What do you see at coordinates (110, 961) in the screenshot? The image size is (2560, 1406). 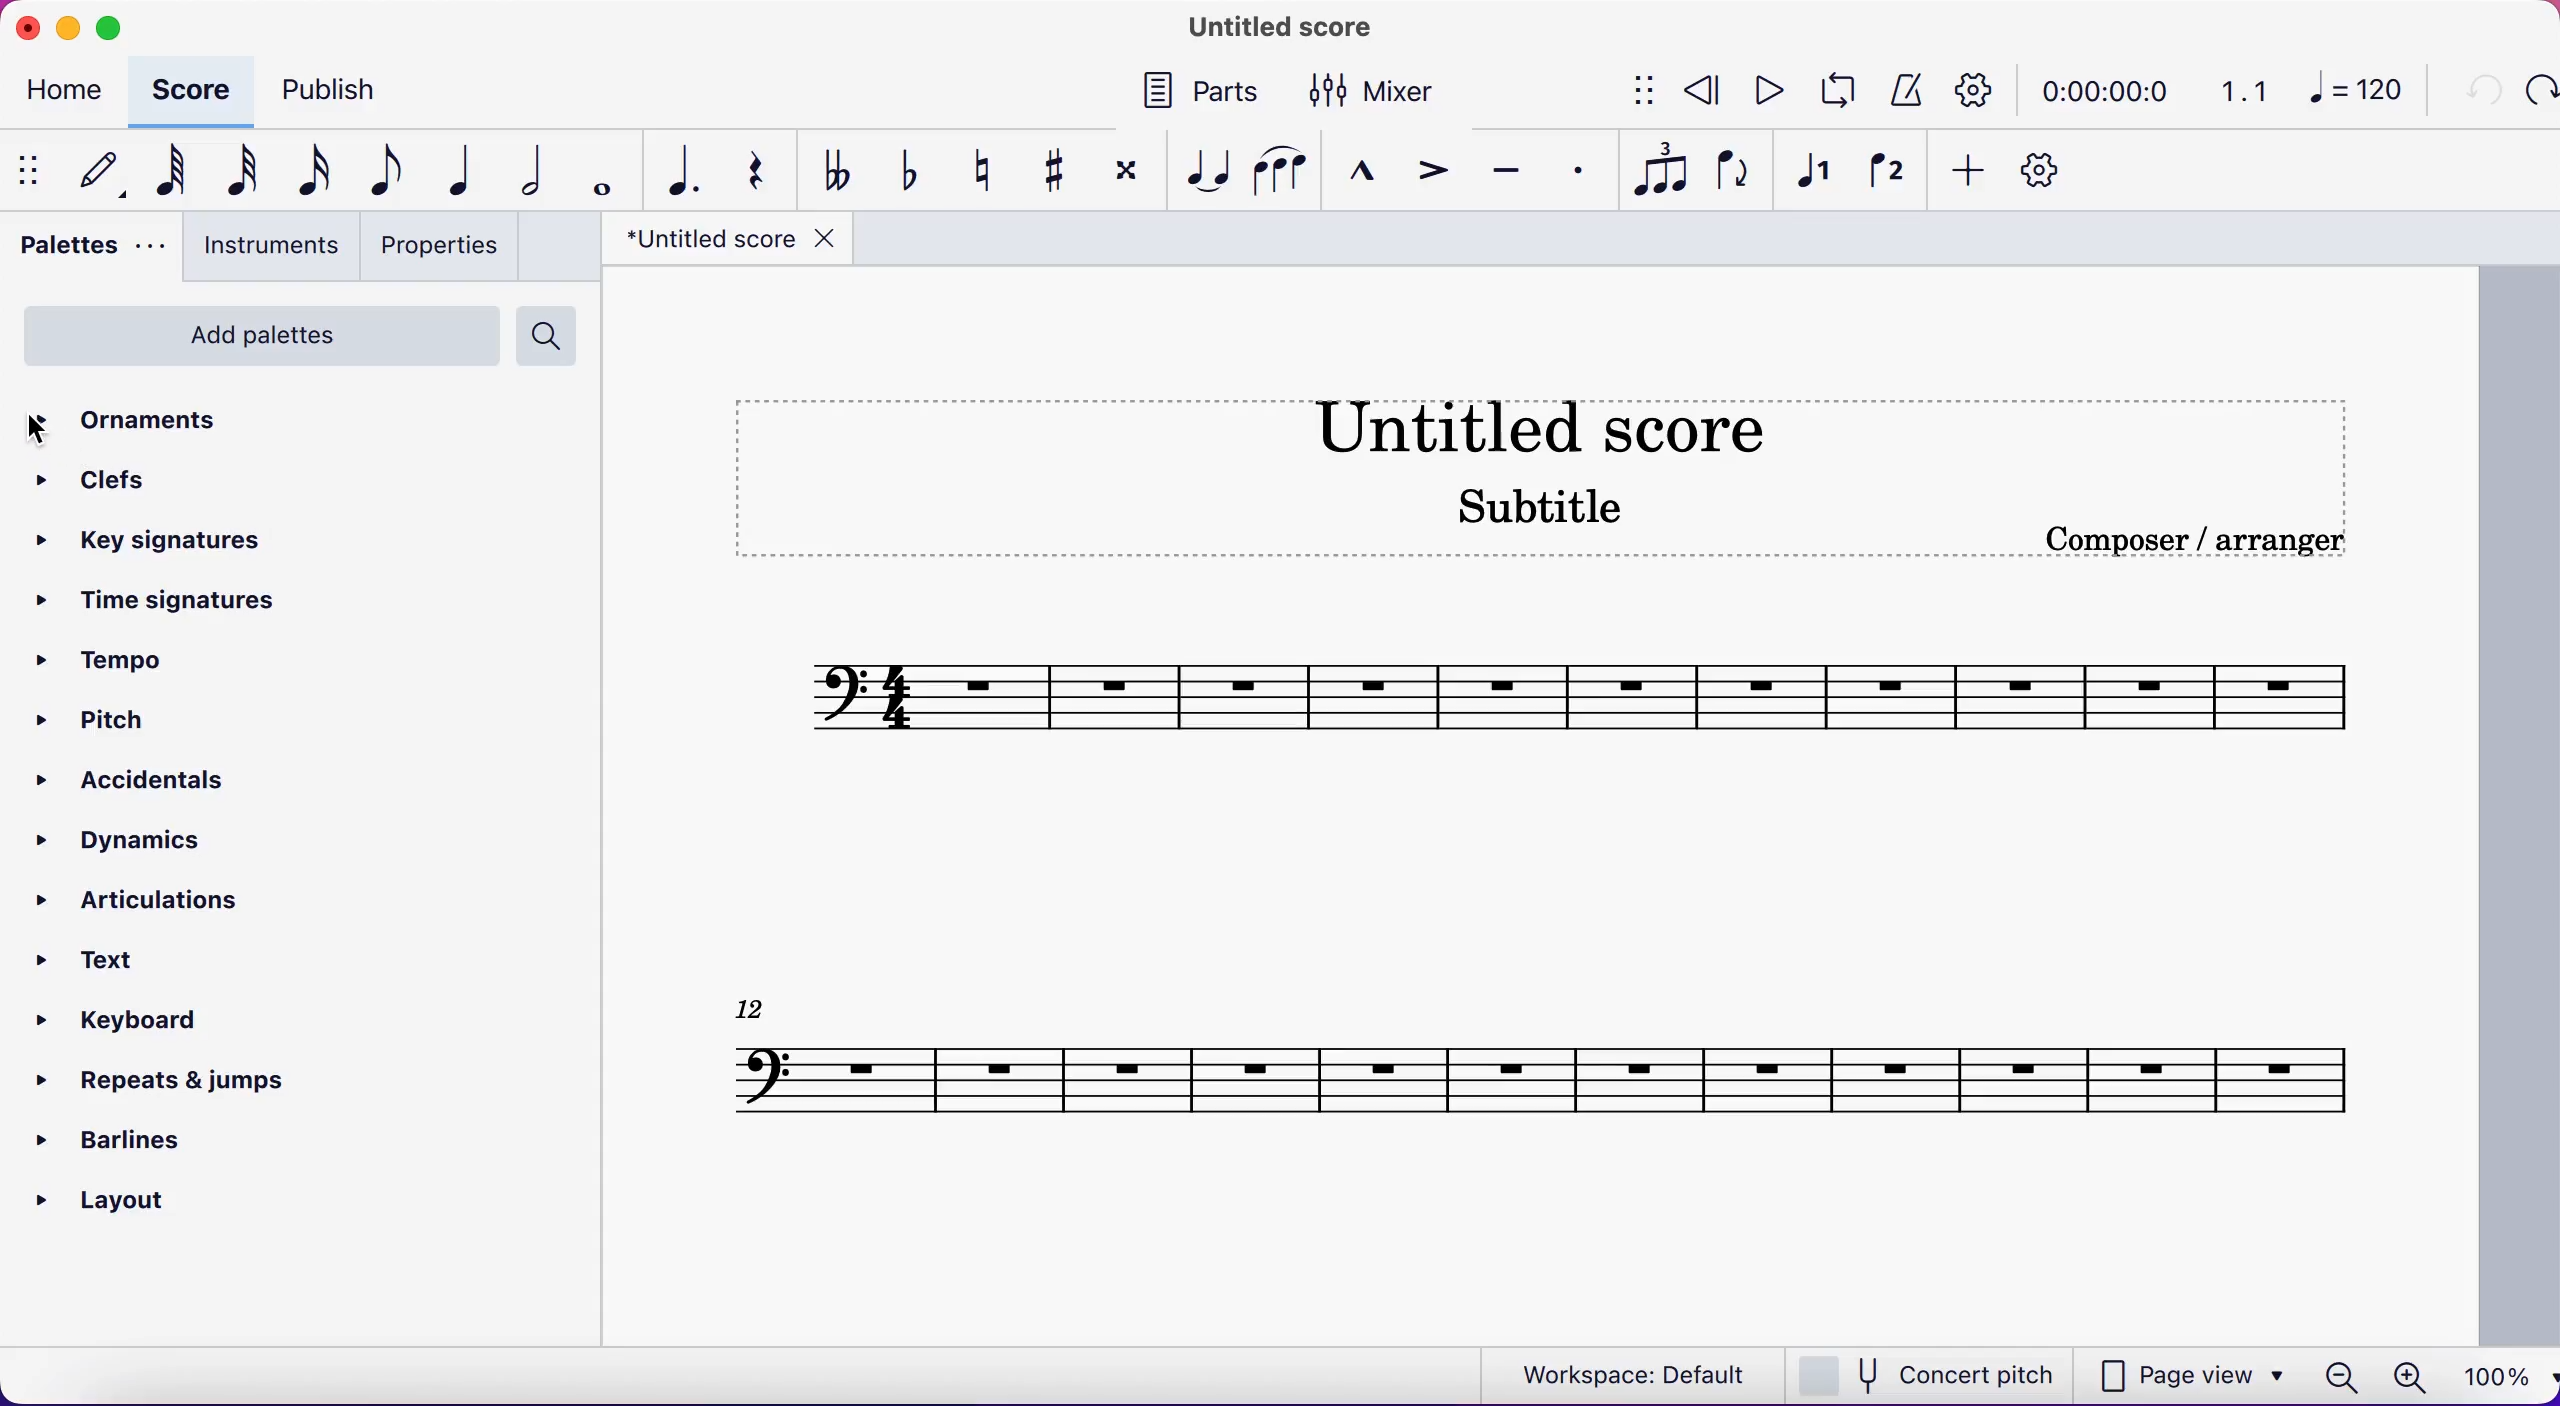 I see `text` at bounding box center [110, 961].